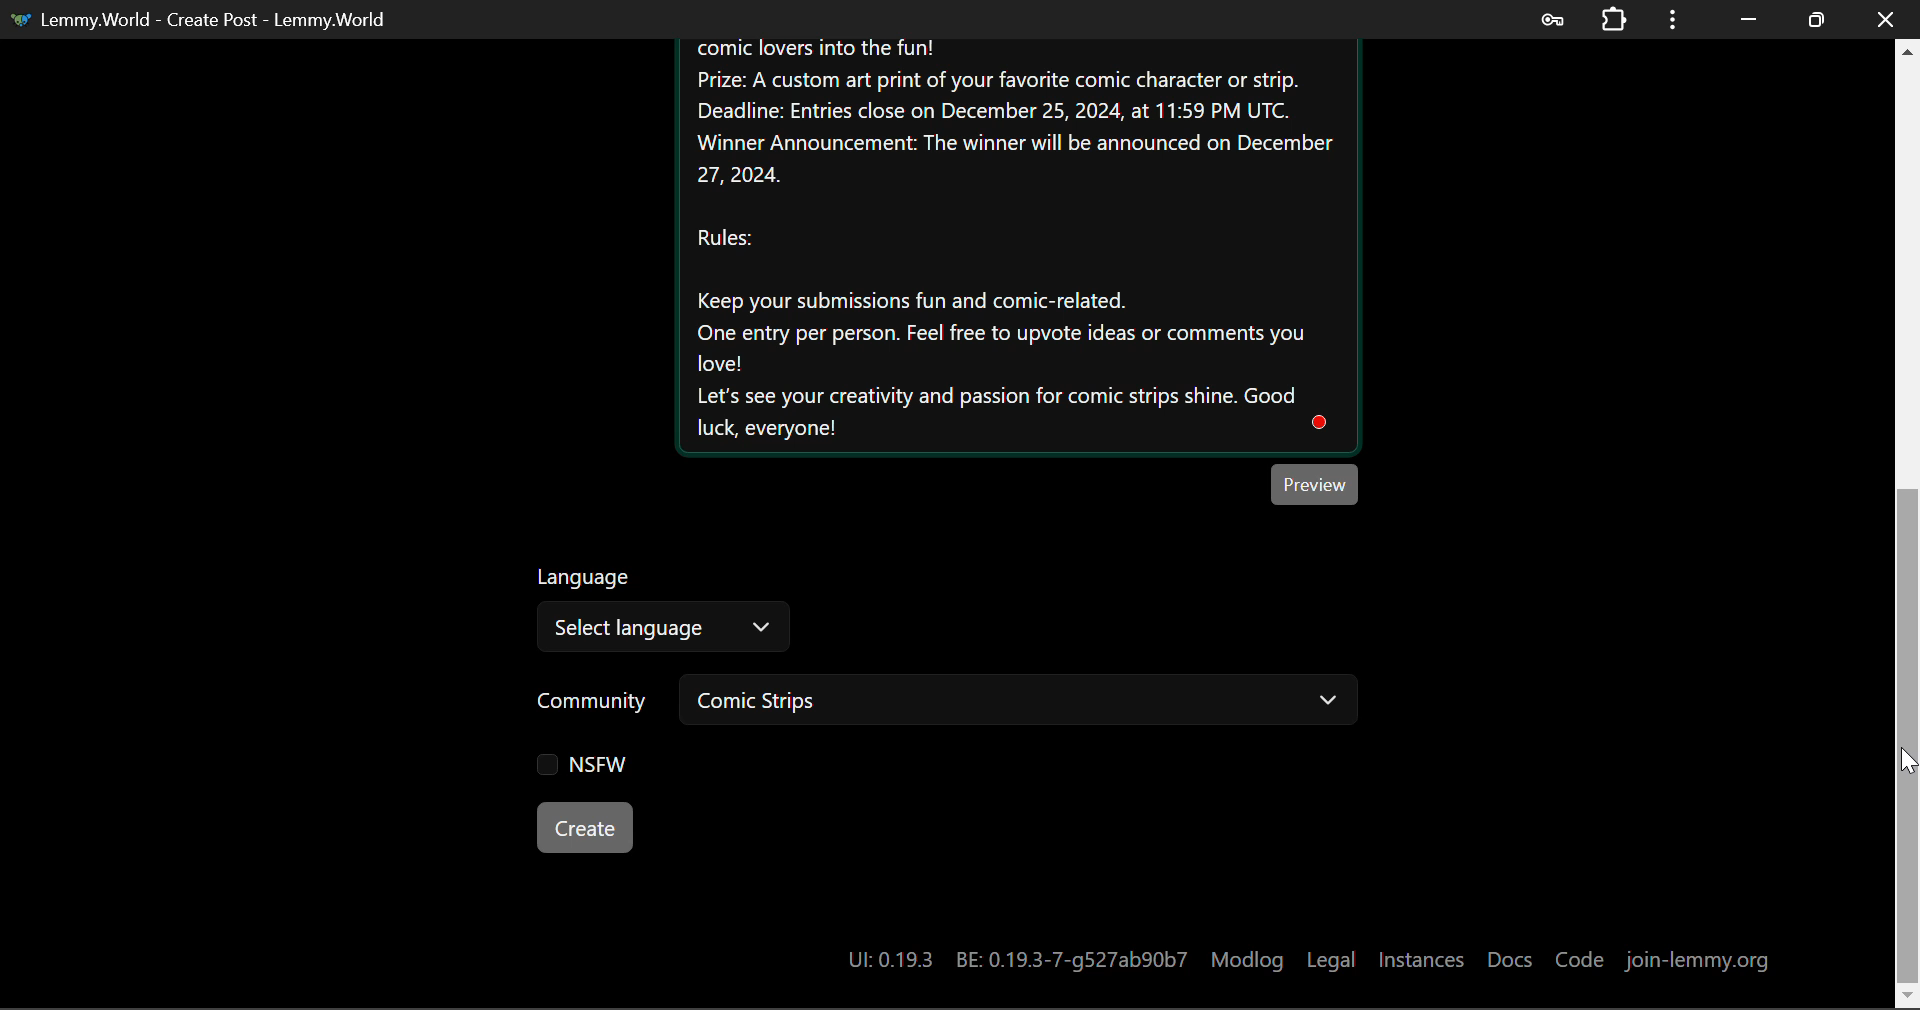 This screenshot has height=1010, width=1920. Describe the element at coordinates (581, 766) in the screenshot. I see `NSFW` at that location.